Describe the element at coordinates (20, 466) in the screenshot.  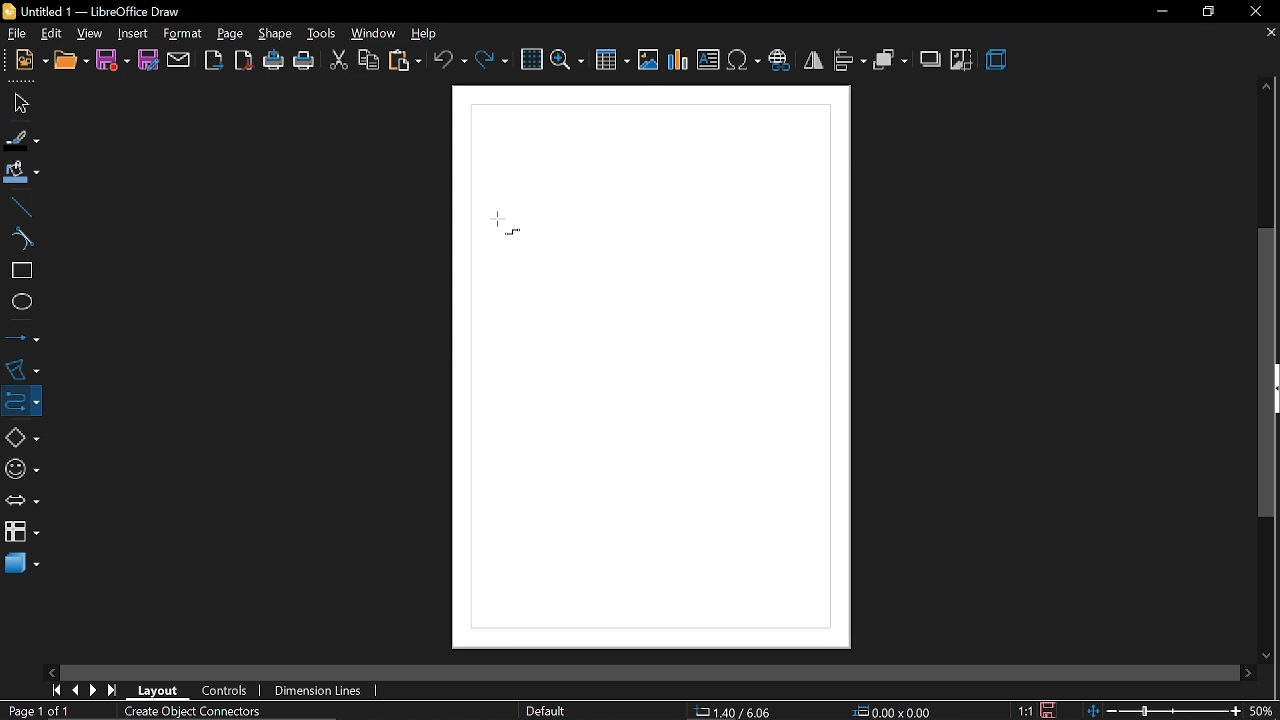
I see `symbol shapes` at that location.